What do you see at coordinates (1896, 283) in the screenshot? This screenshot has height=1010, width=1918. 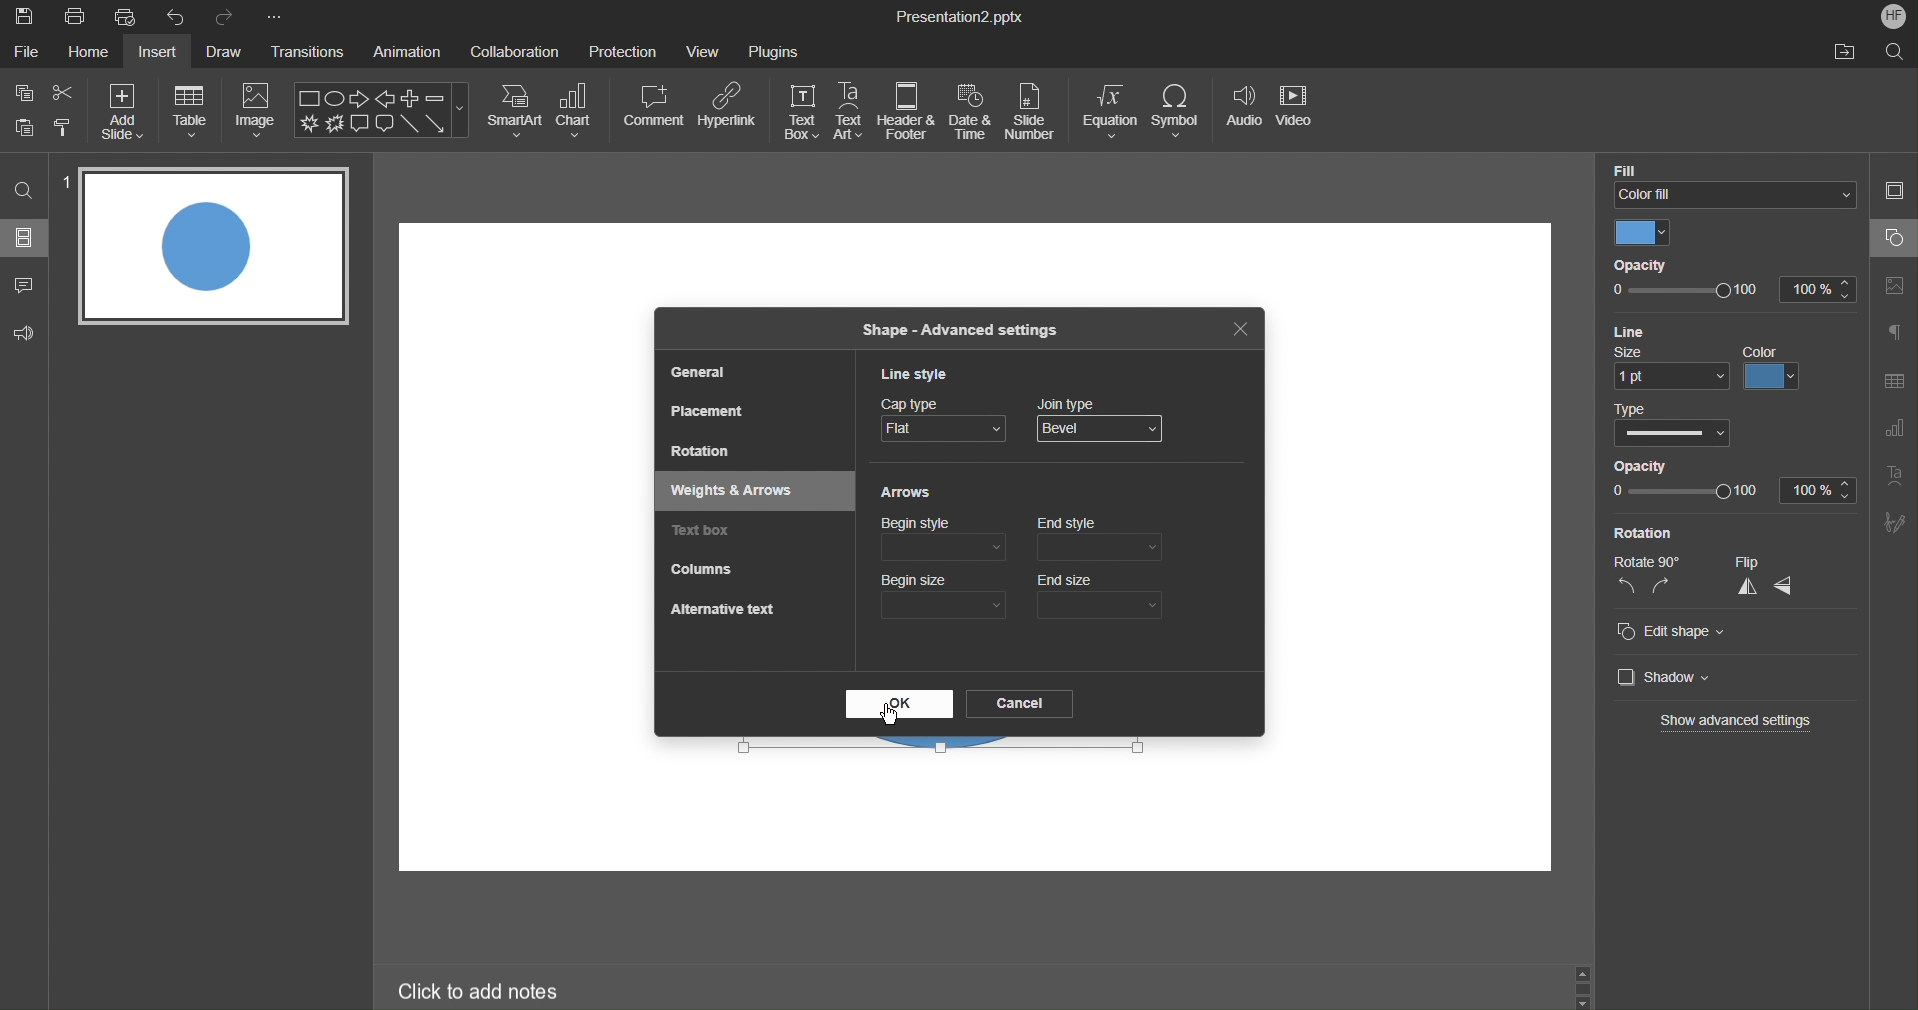 I see `Image Settings` at bounding box center [1896, 283].